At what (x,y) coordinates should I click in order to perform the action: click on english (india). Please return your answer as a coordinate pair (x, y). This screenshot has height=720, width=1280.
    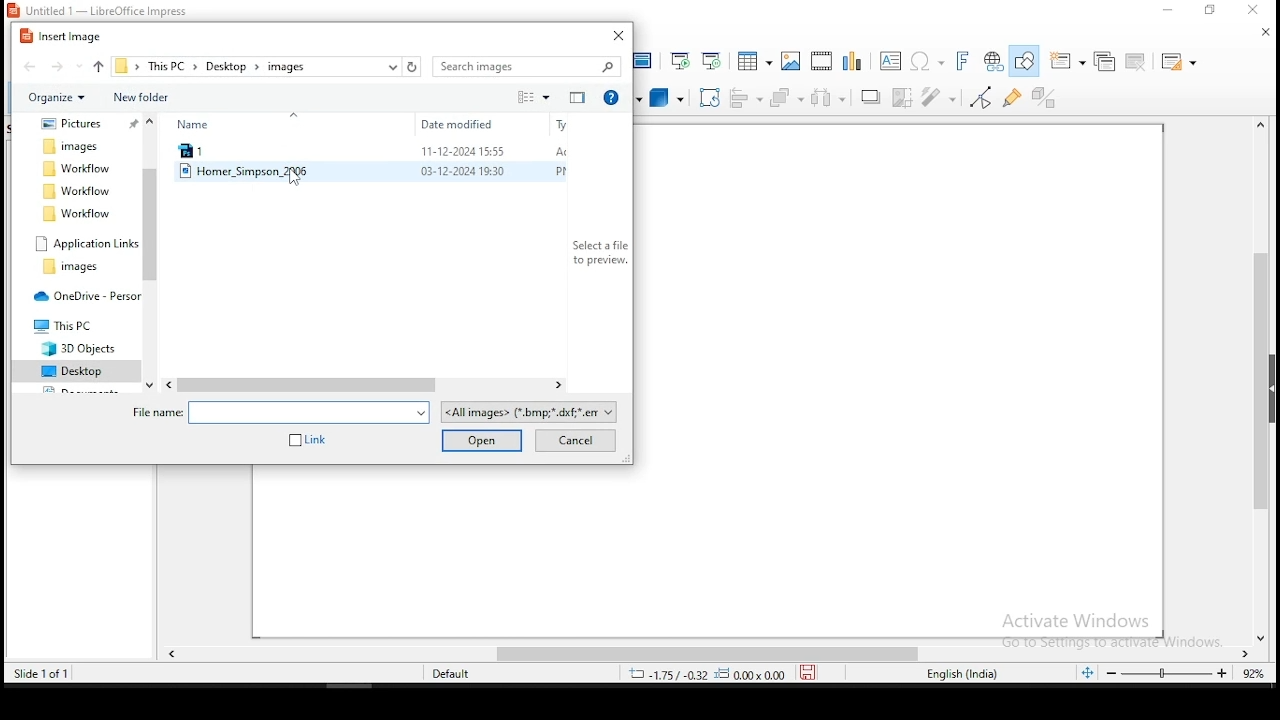
    Looking at the image, I should click on (971, 675).